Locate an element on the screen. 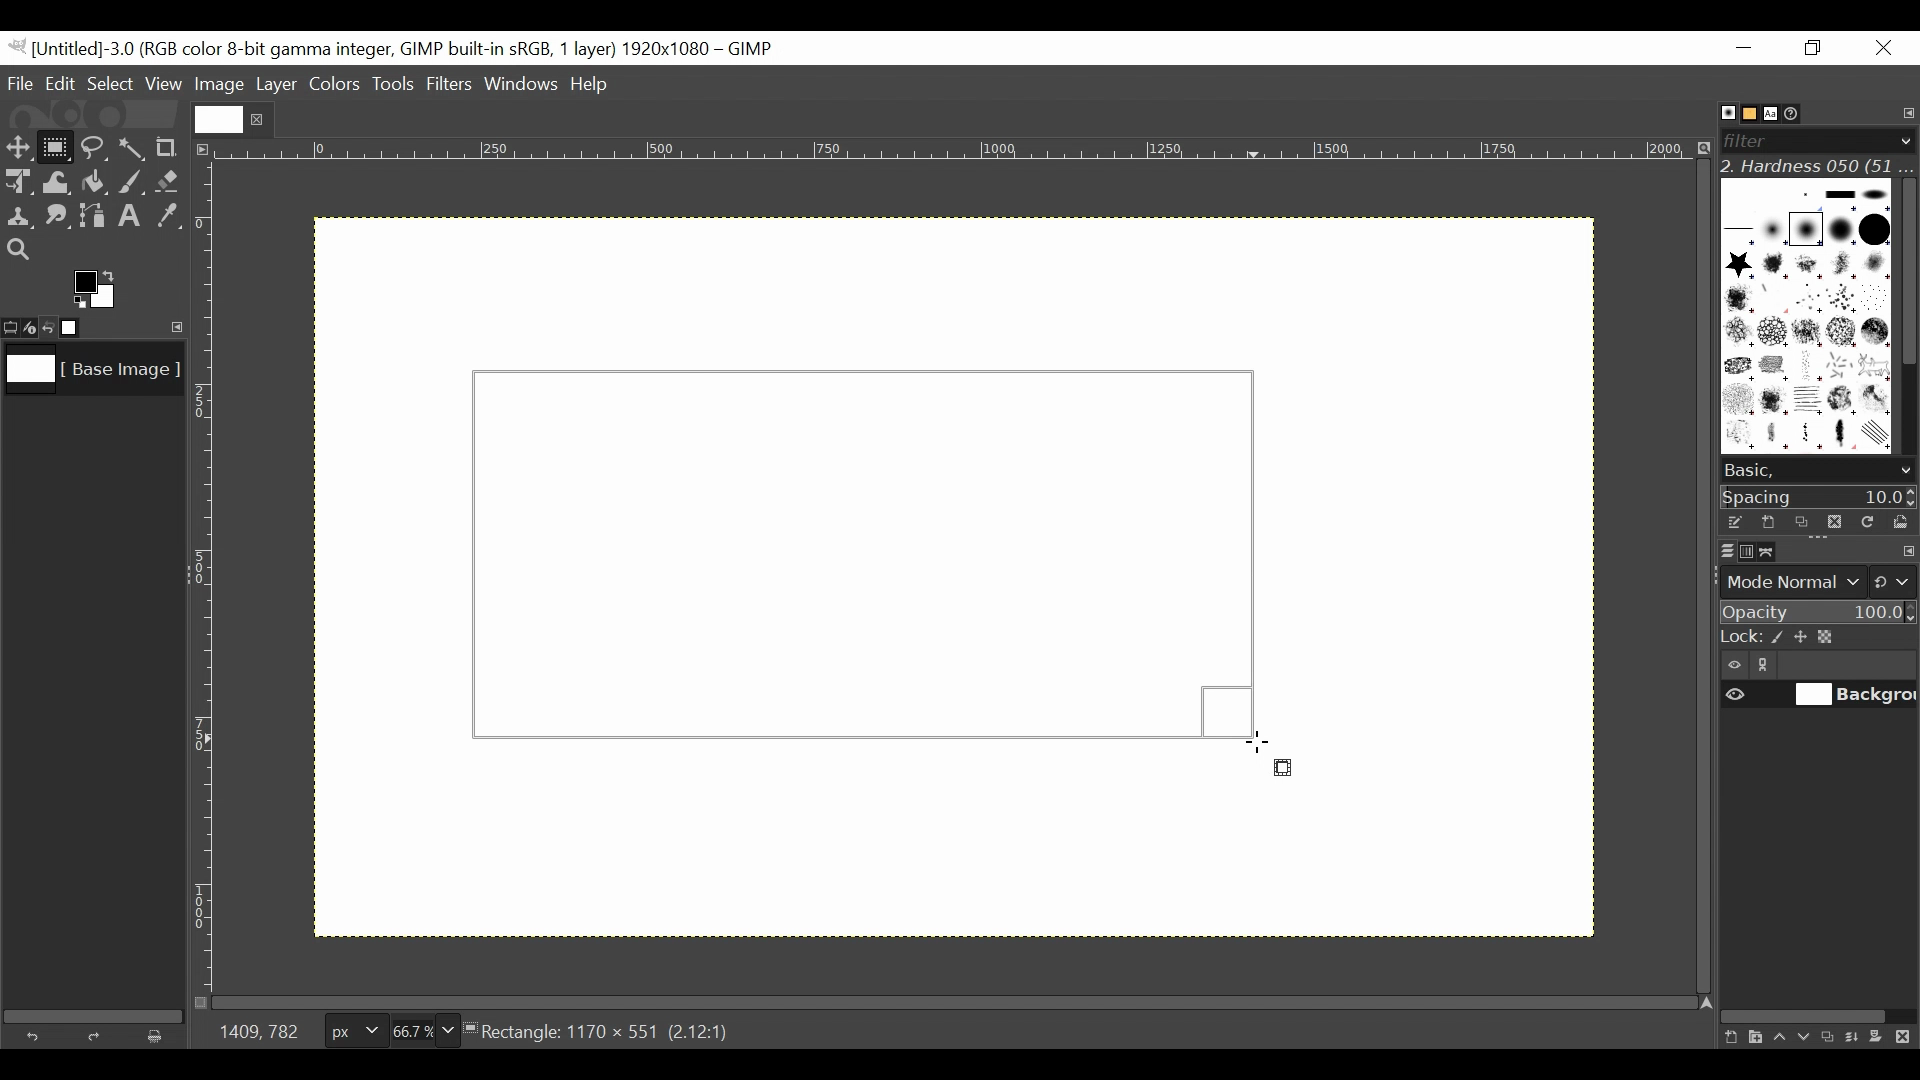 The image size is (1920, 1080). Select by color tool is located at coordinates (135, 146).